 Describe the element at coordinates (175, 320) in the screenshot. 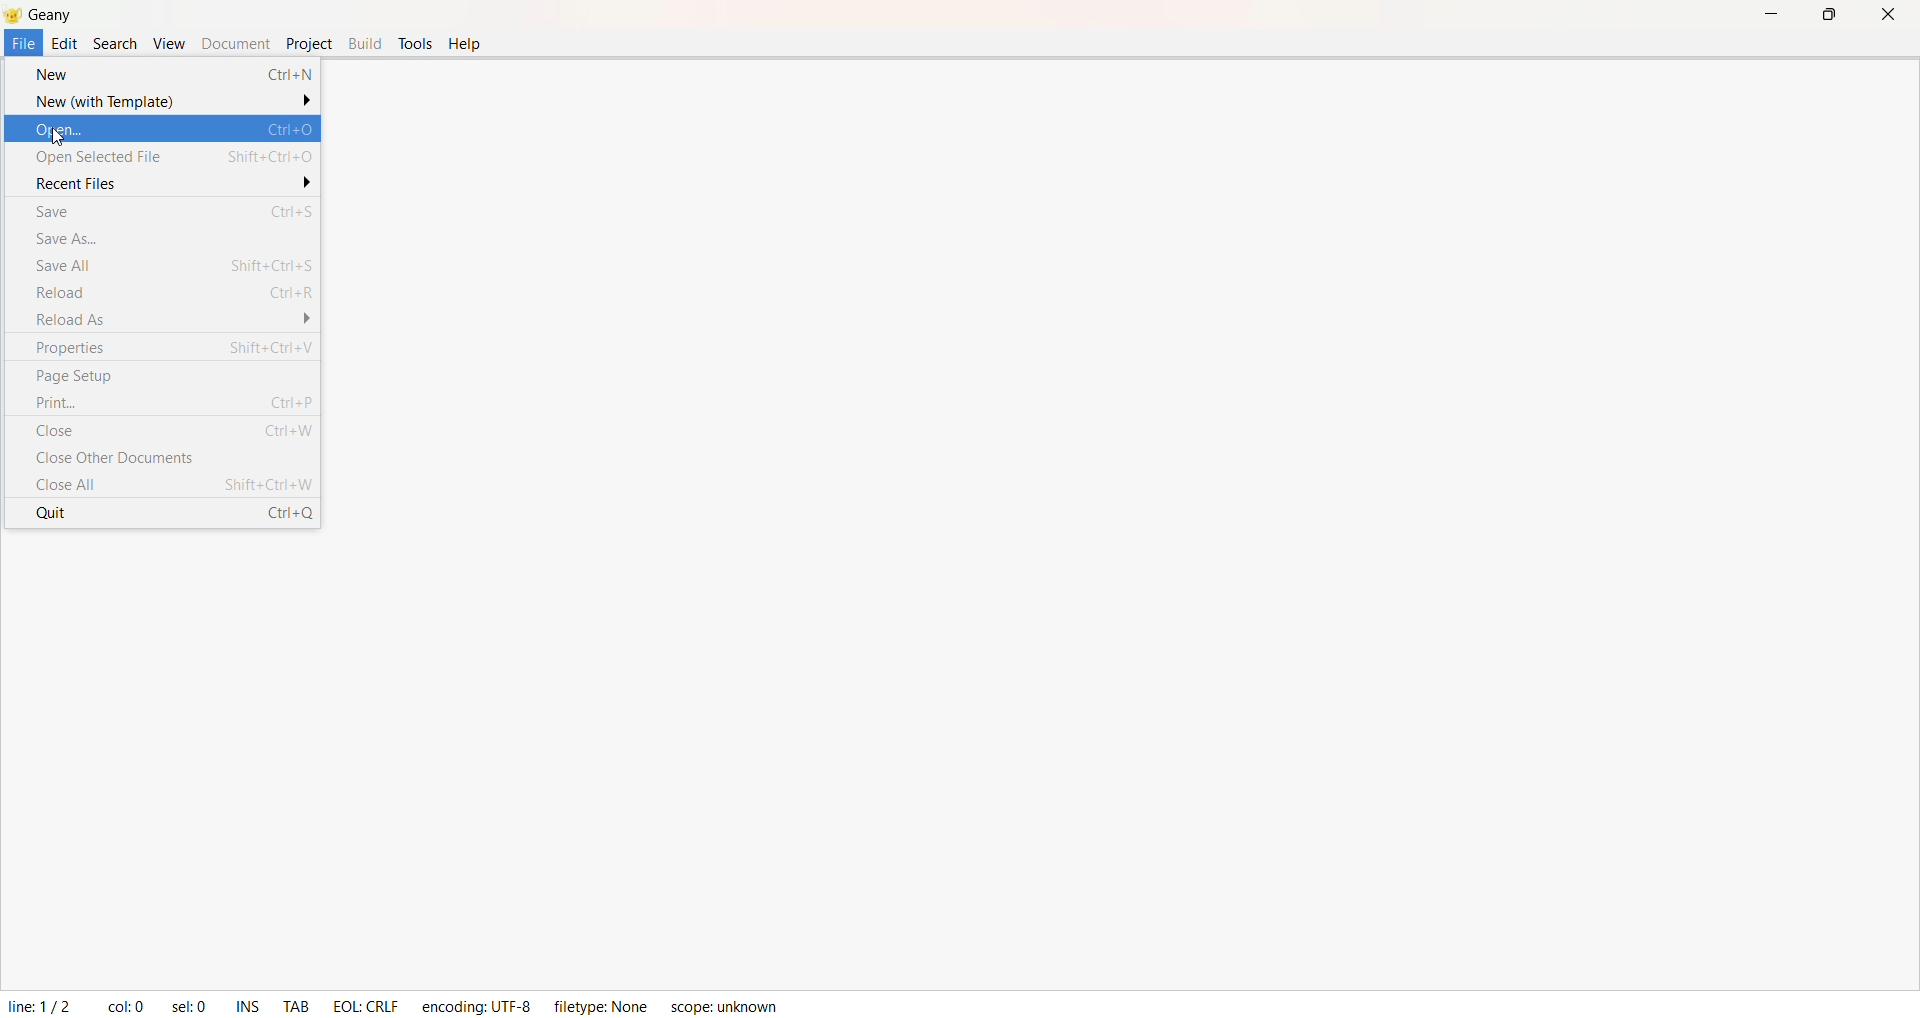

I see `Reload As` at that location.